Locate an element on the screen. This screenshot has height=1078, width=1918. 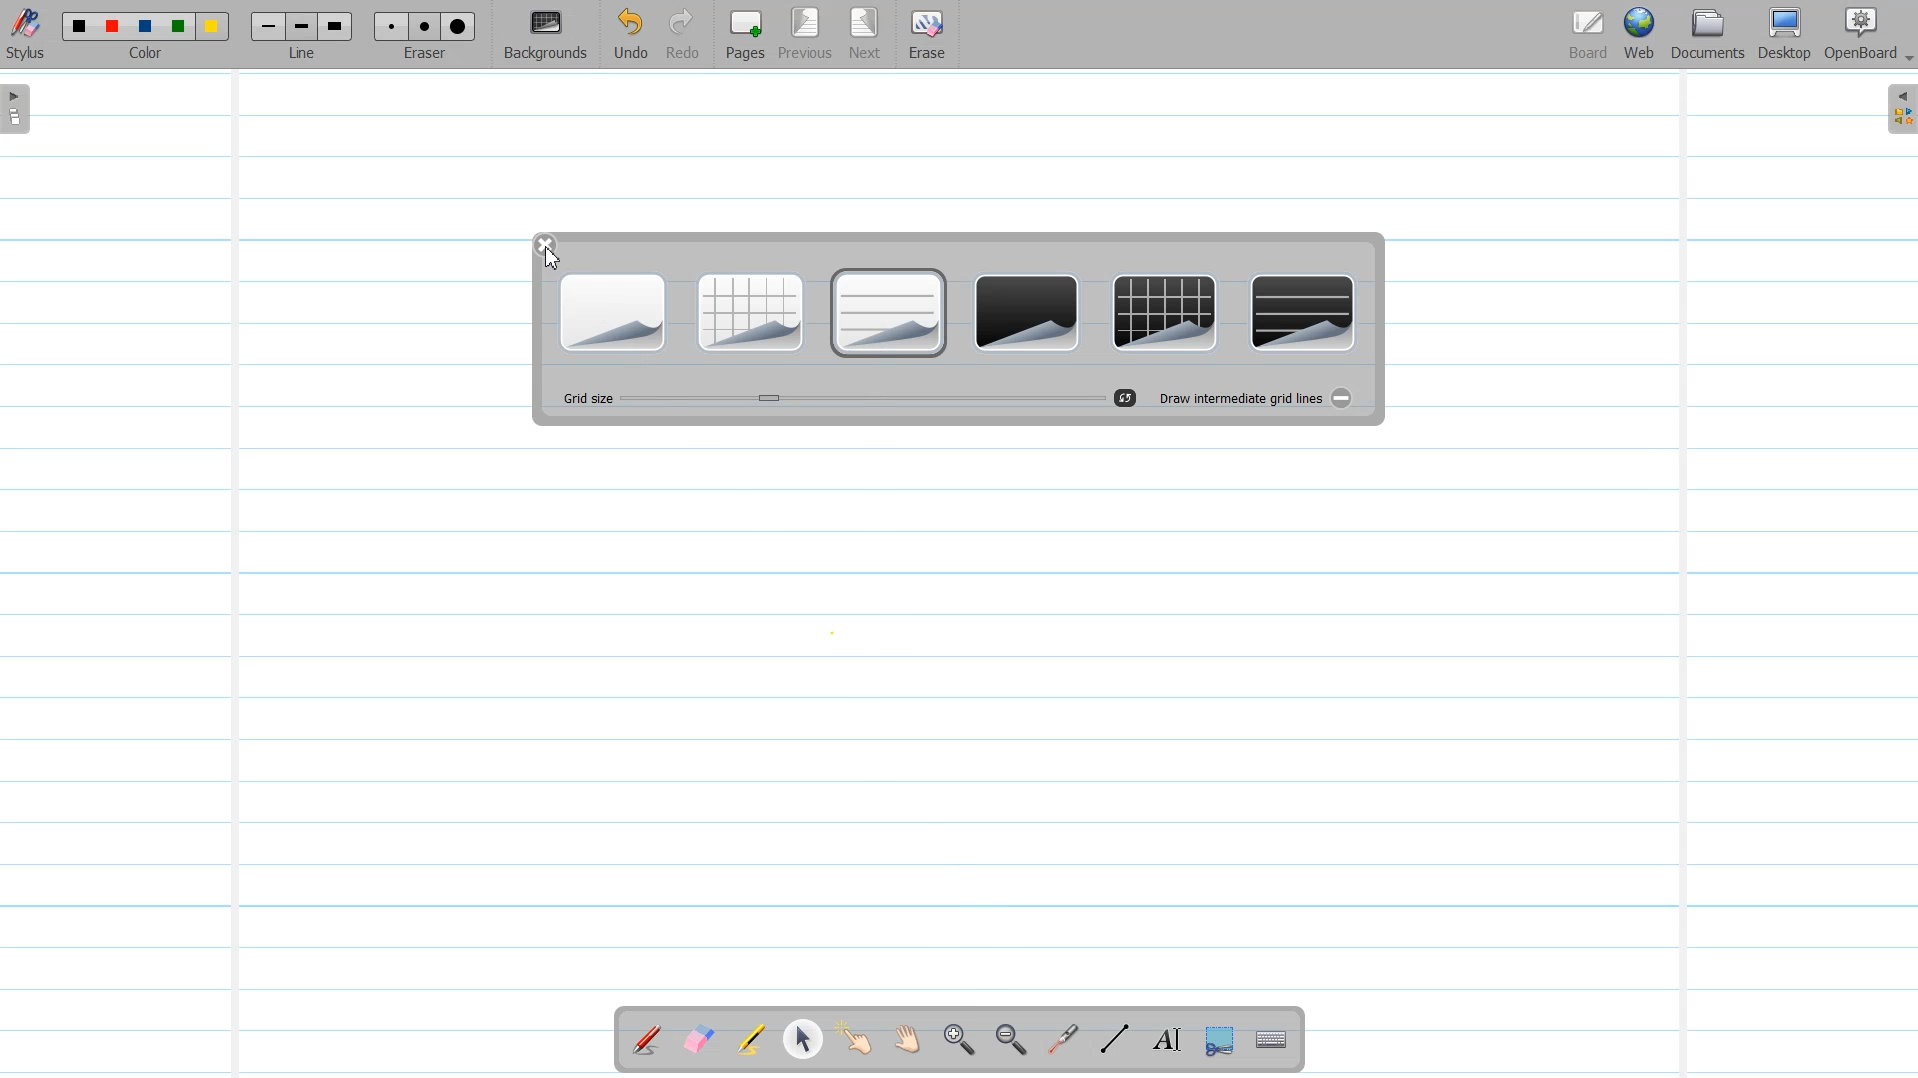
Highlight is located at coordinates (751, 1042).